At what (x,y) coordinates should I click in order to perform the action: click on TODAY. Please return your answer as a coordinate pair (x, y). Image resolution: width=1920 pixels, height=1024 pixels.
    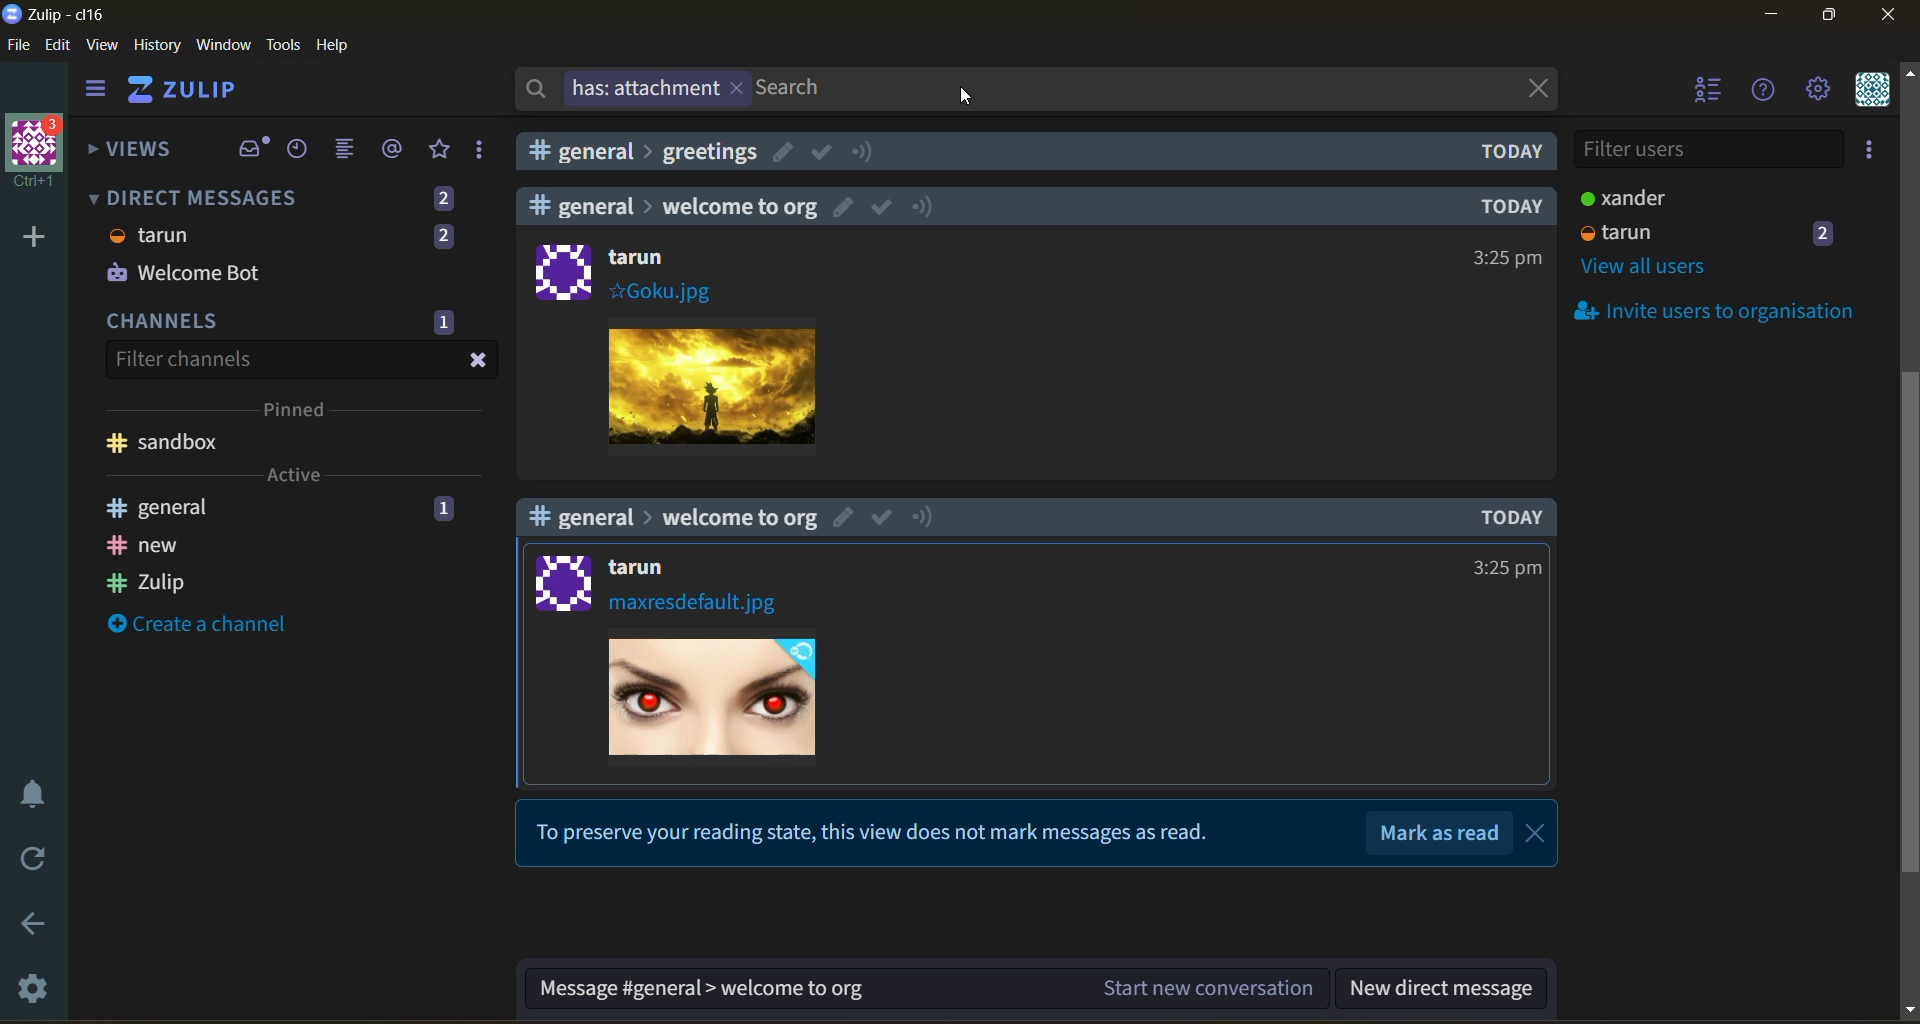
    Looking at the image, I should click on (1514, 152).